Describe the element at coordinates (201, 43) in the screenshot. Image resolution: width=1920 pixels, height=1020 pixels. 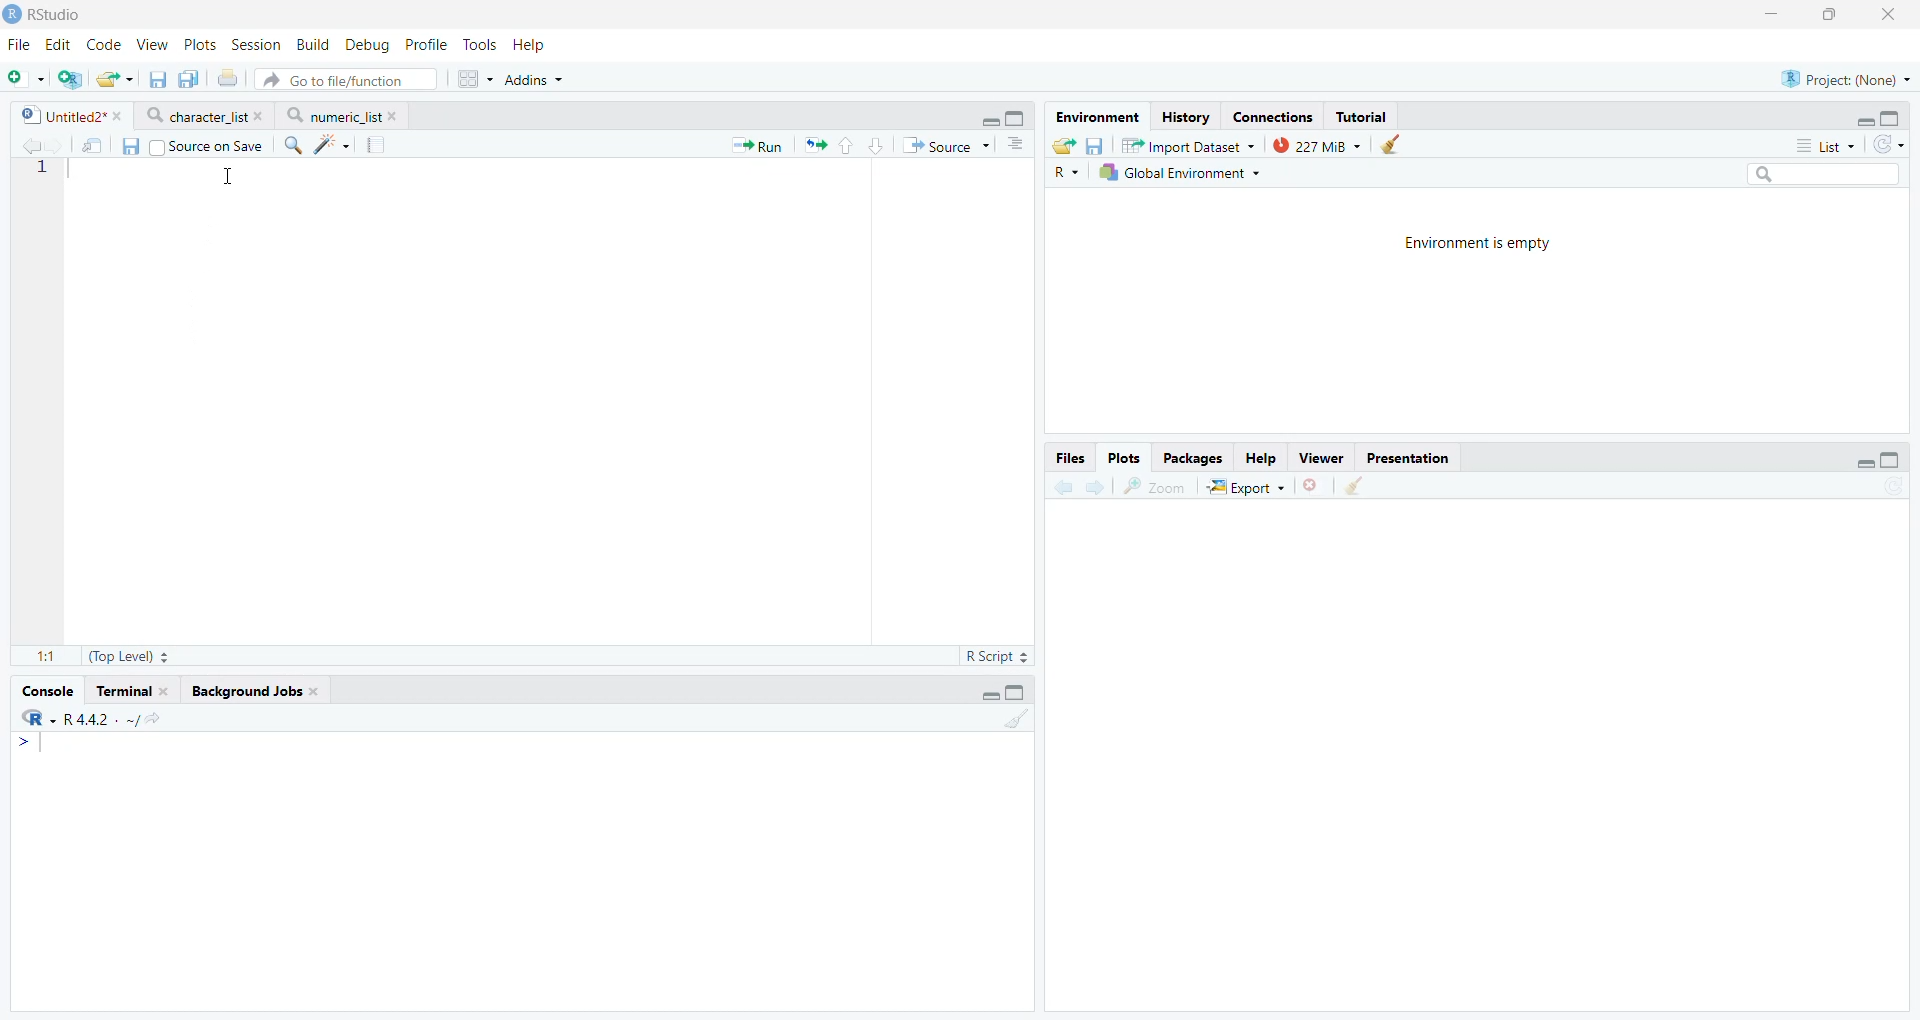
I see `Plots` at that location.